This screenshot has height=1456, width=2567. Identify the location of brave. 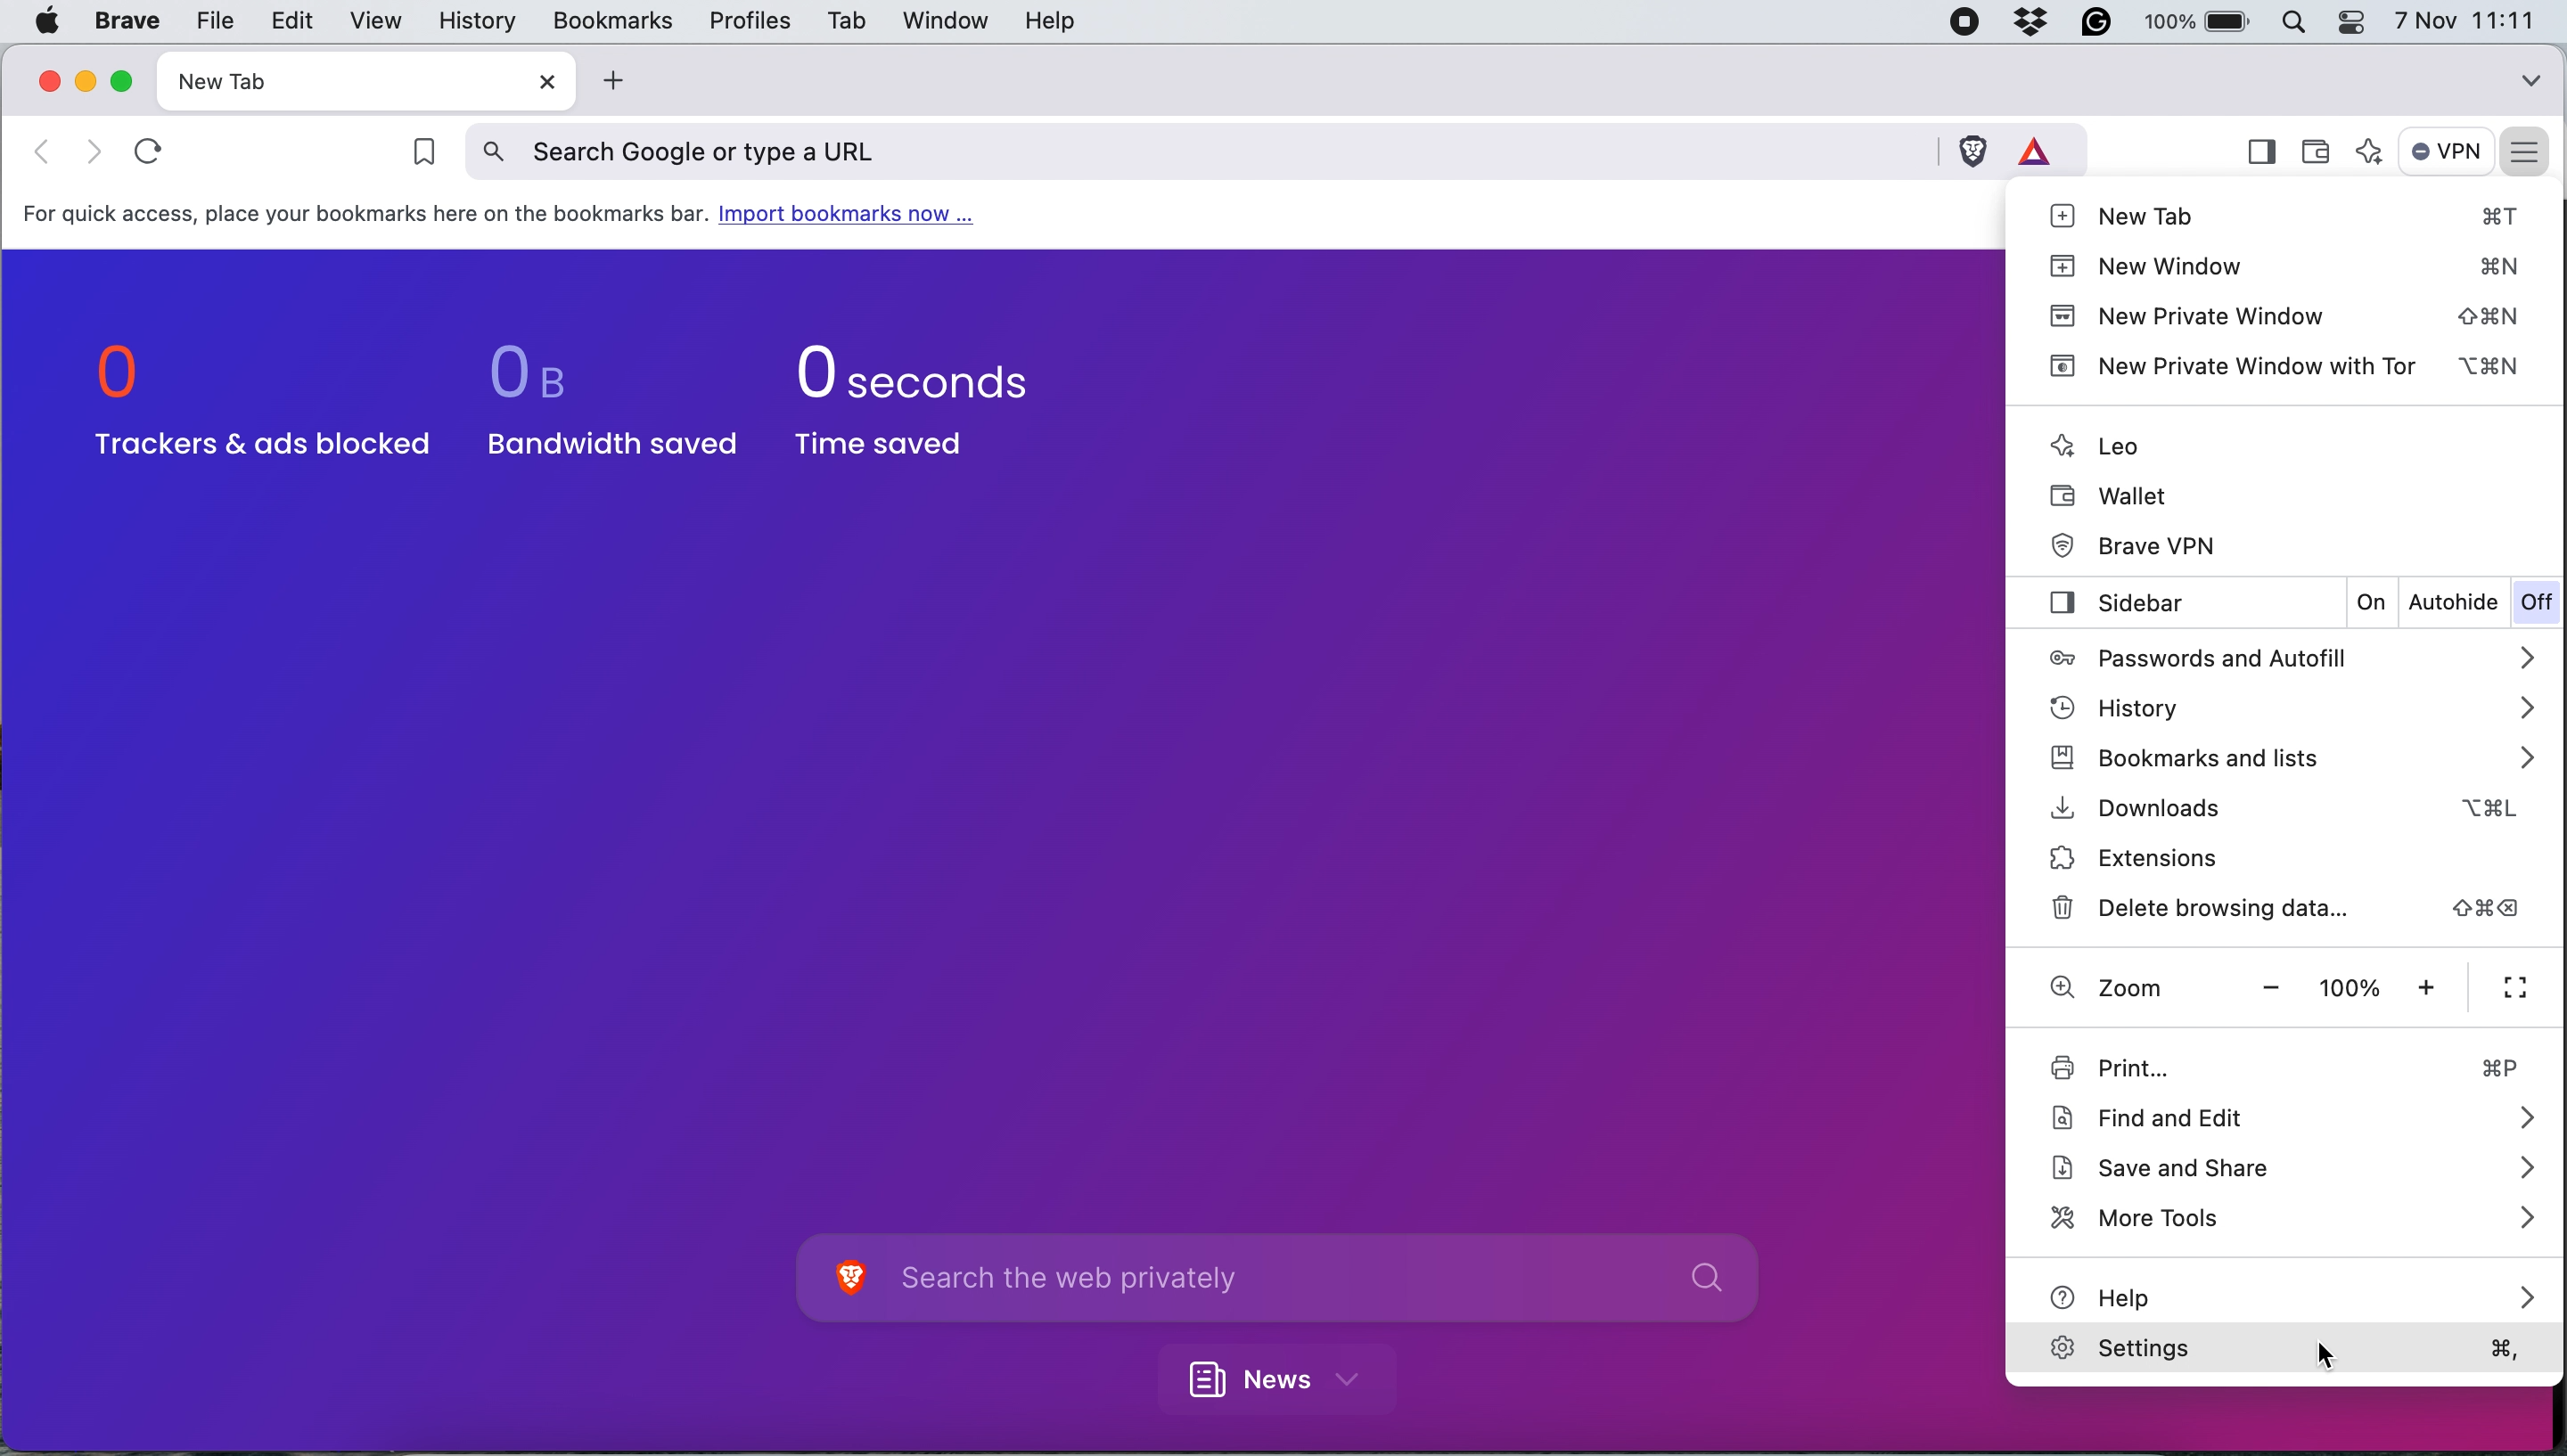
(128, 22).